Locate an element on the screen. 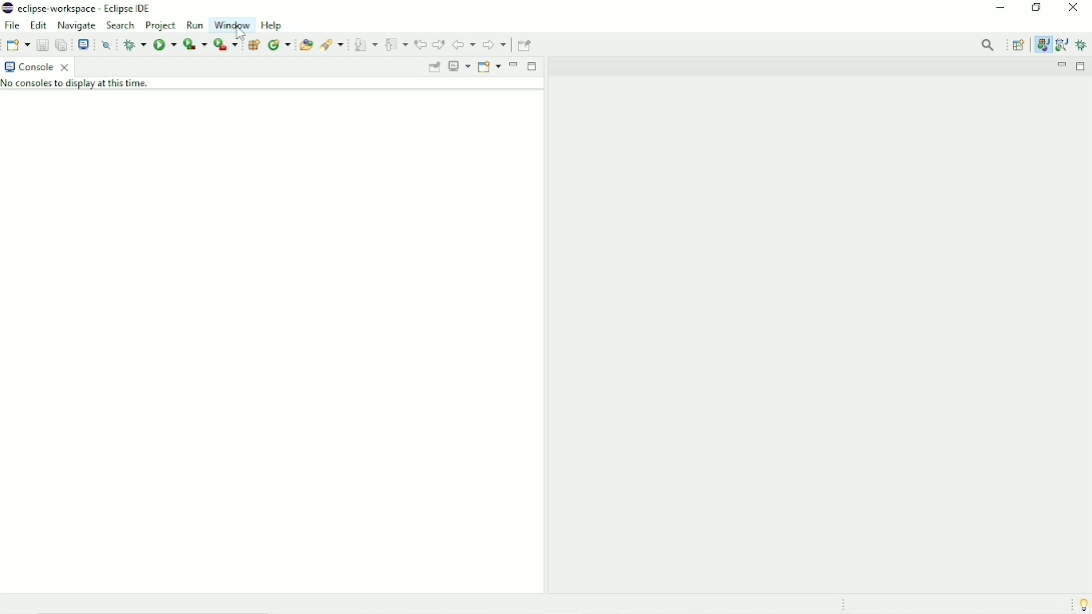 The width and height of the screenshot is (1092, 614). Minimize is located at coordinates (1001, 9).